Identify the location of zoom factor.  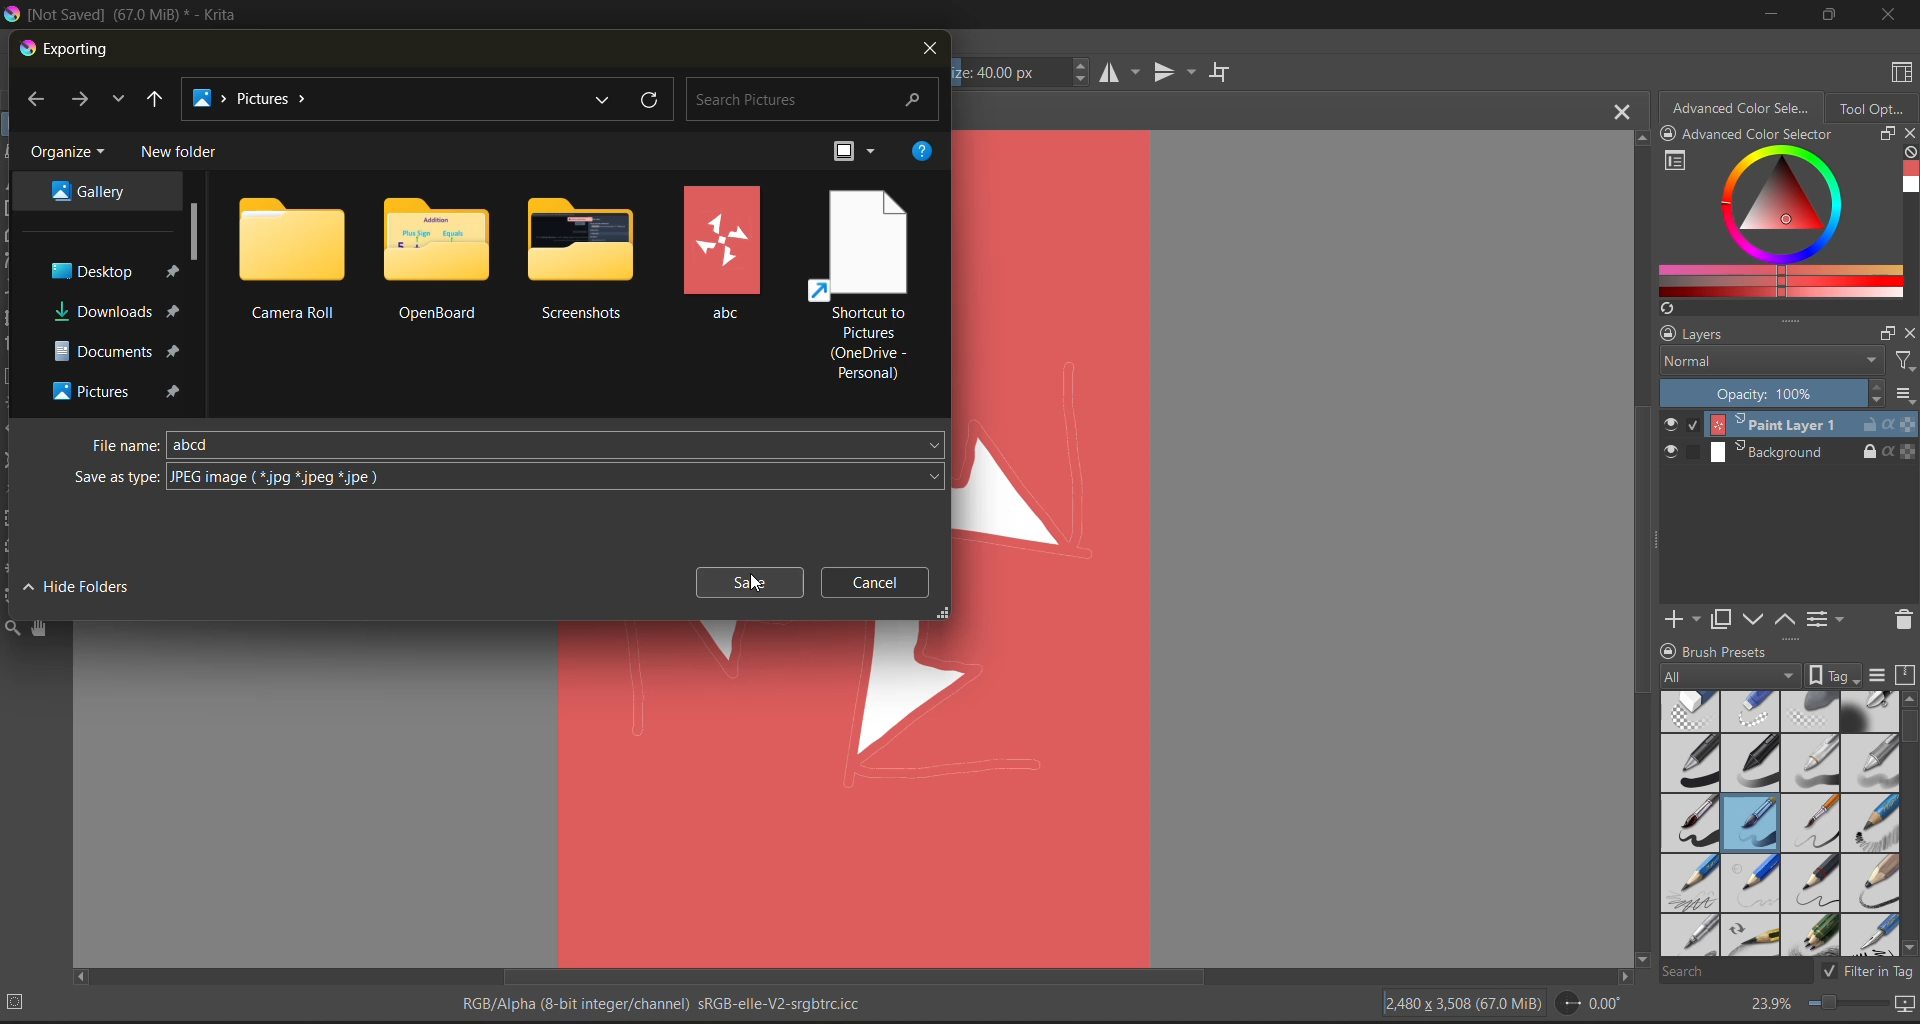
(1773, 1004).